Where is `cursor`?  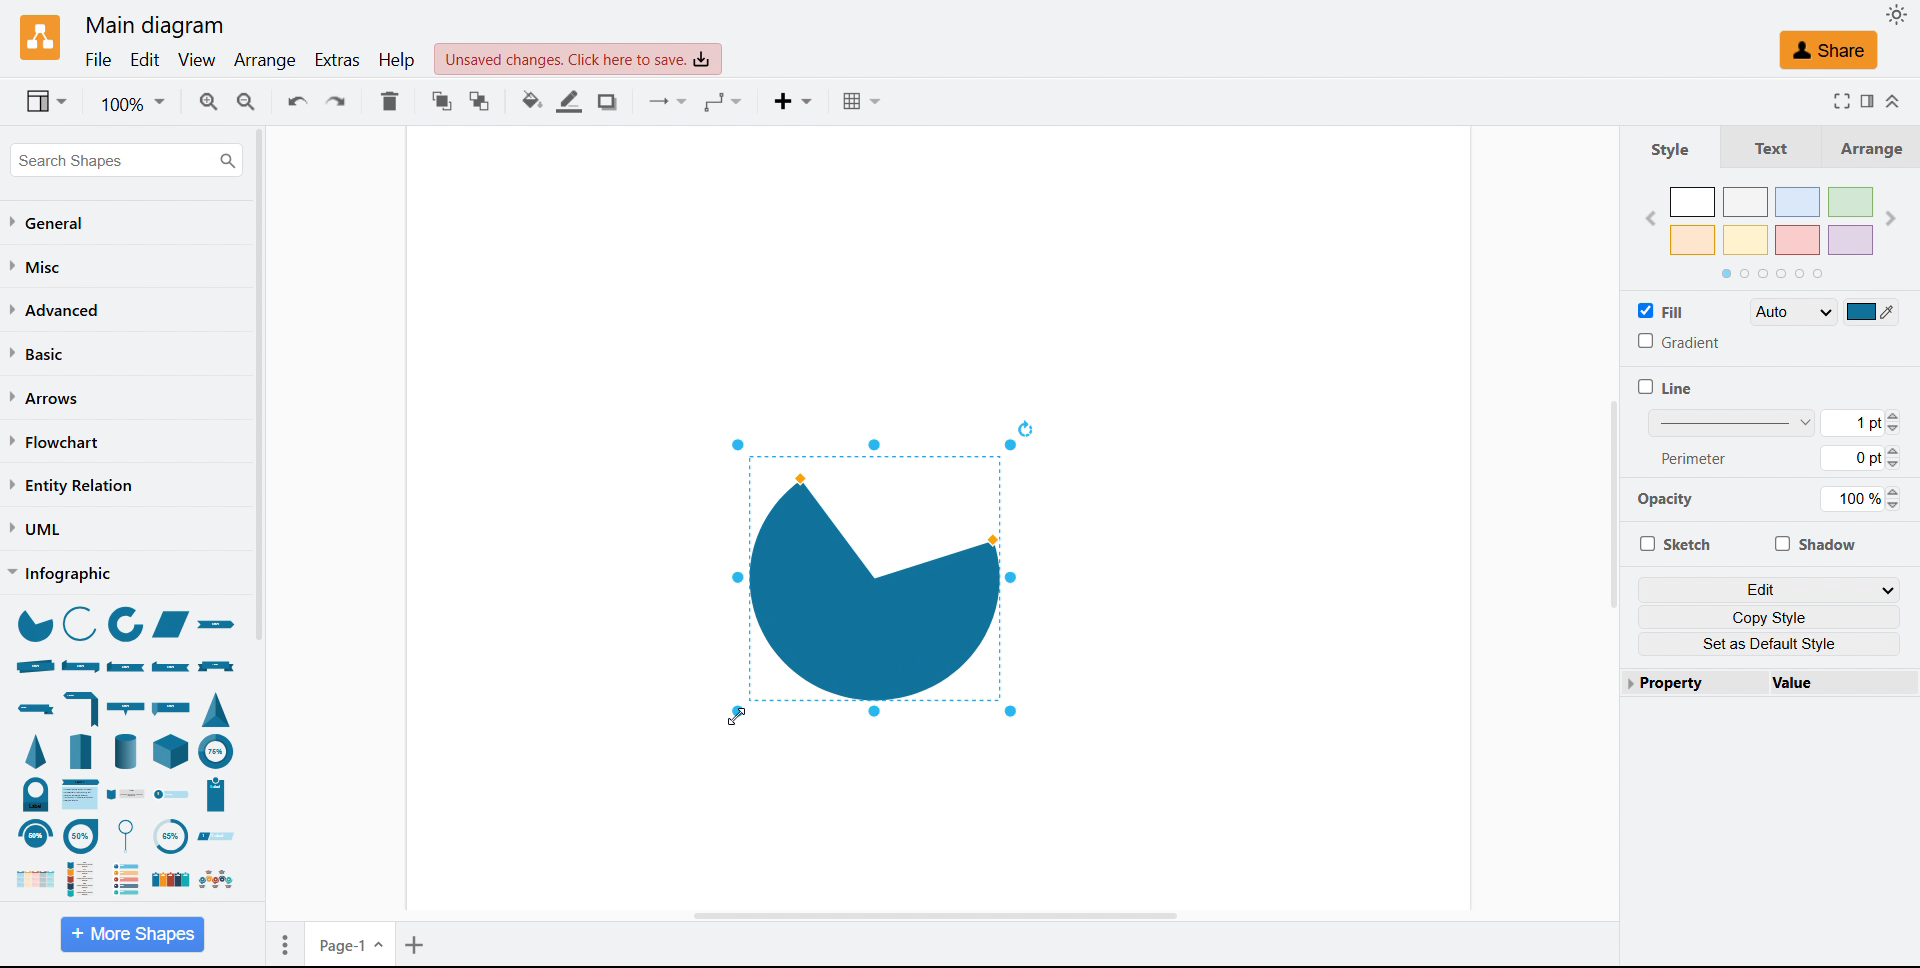
cursor is located at coordinates (737, 720).